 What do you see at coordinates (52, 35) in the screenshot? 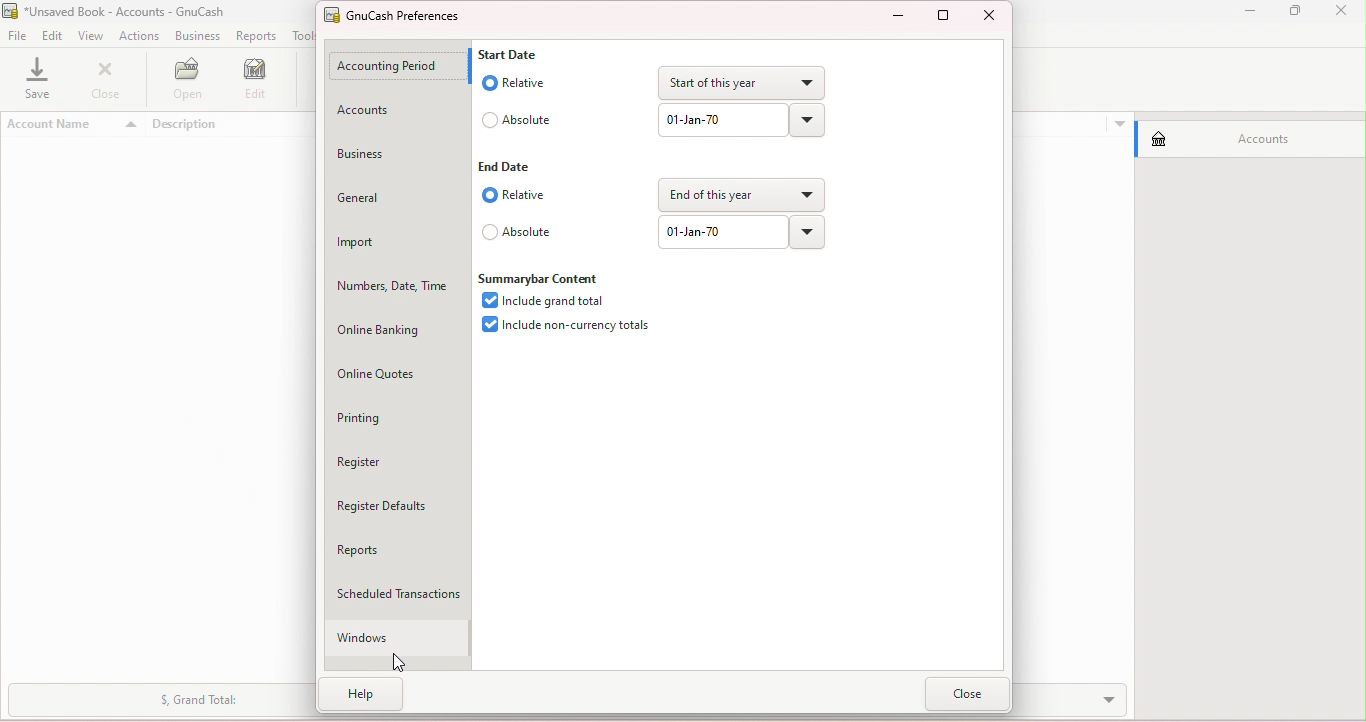
I see `Edit` at bounding box center [52, 35].